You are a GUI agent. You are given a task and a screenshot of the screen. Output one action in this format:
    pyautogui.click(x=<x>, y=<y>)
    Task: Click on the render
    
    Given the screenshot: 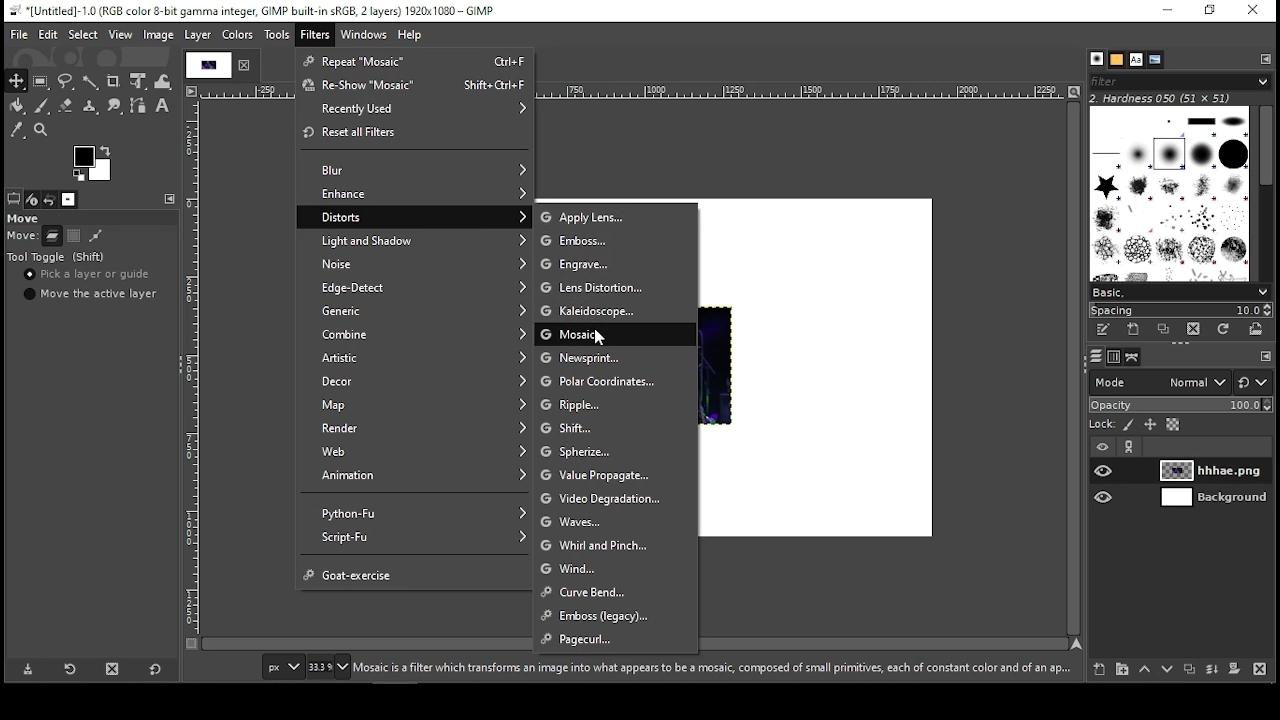 What is the action you would take?
    pyautogui.click(x=418, y=426)
    